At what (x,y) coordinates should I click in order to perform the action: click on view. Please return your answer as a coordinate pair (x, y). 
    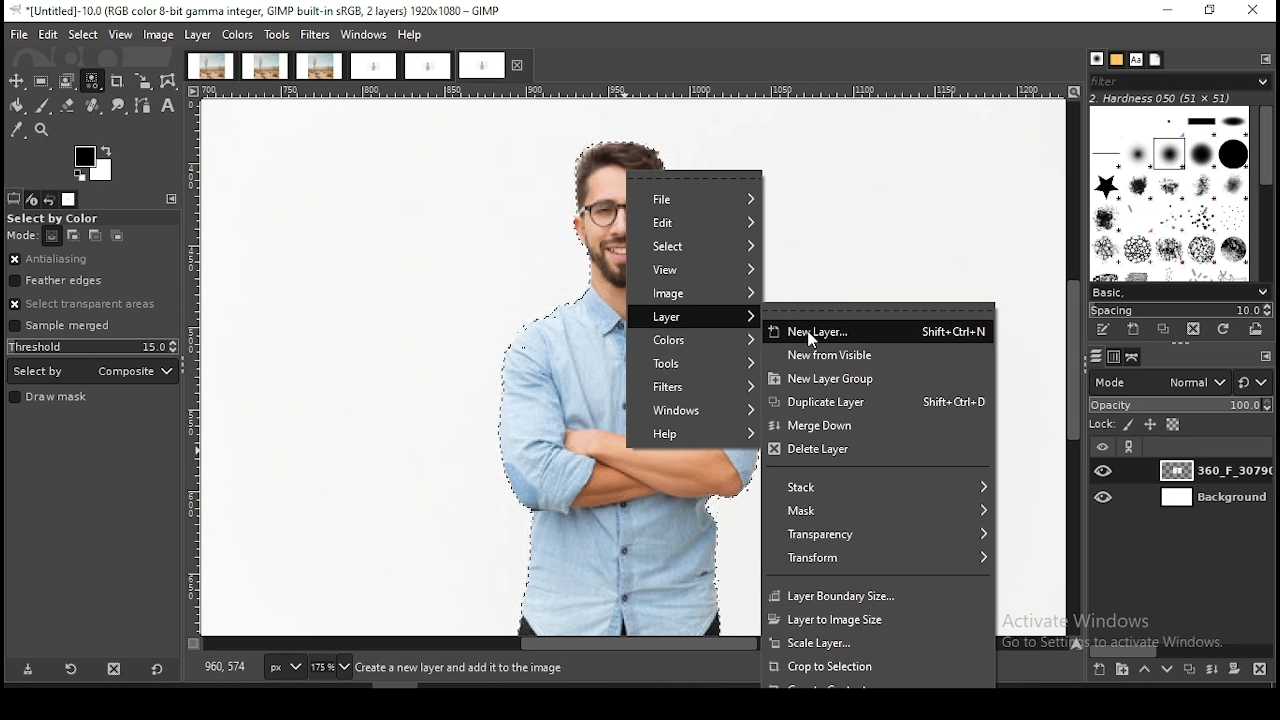
    Looking at the image, I should click on (695, 271).